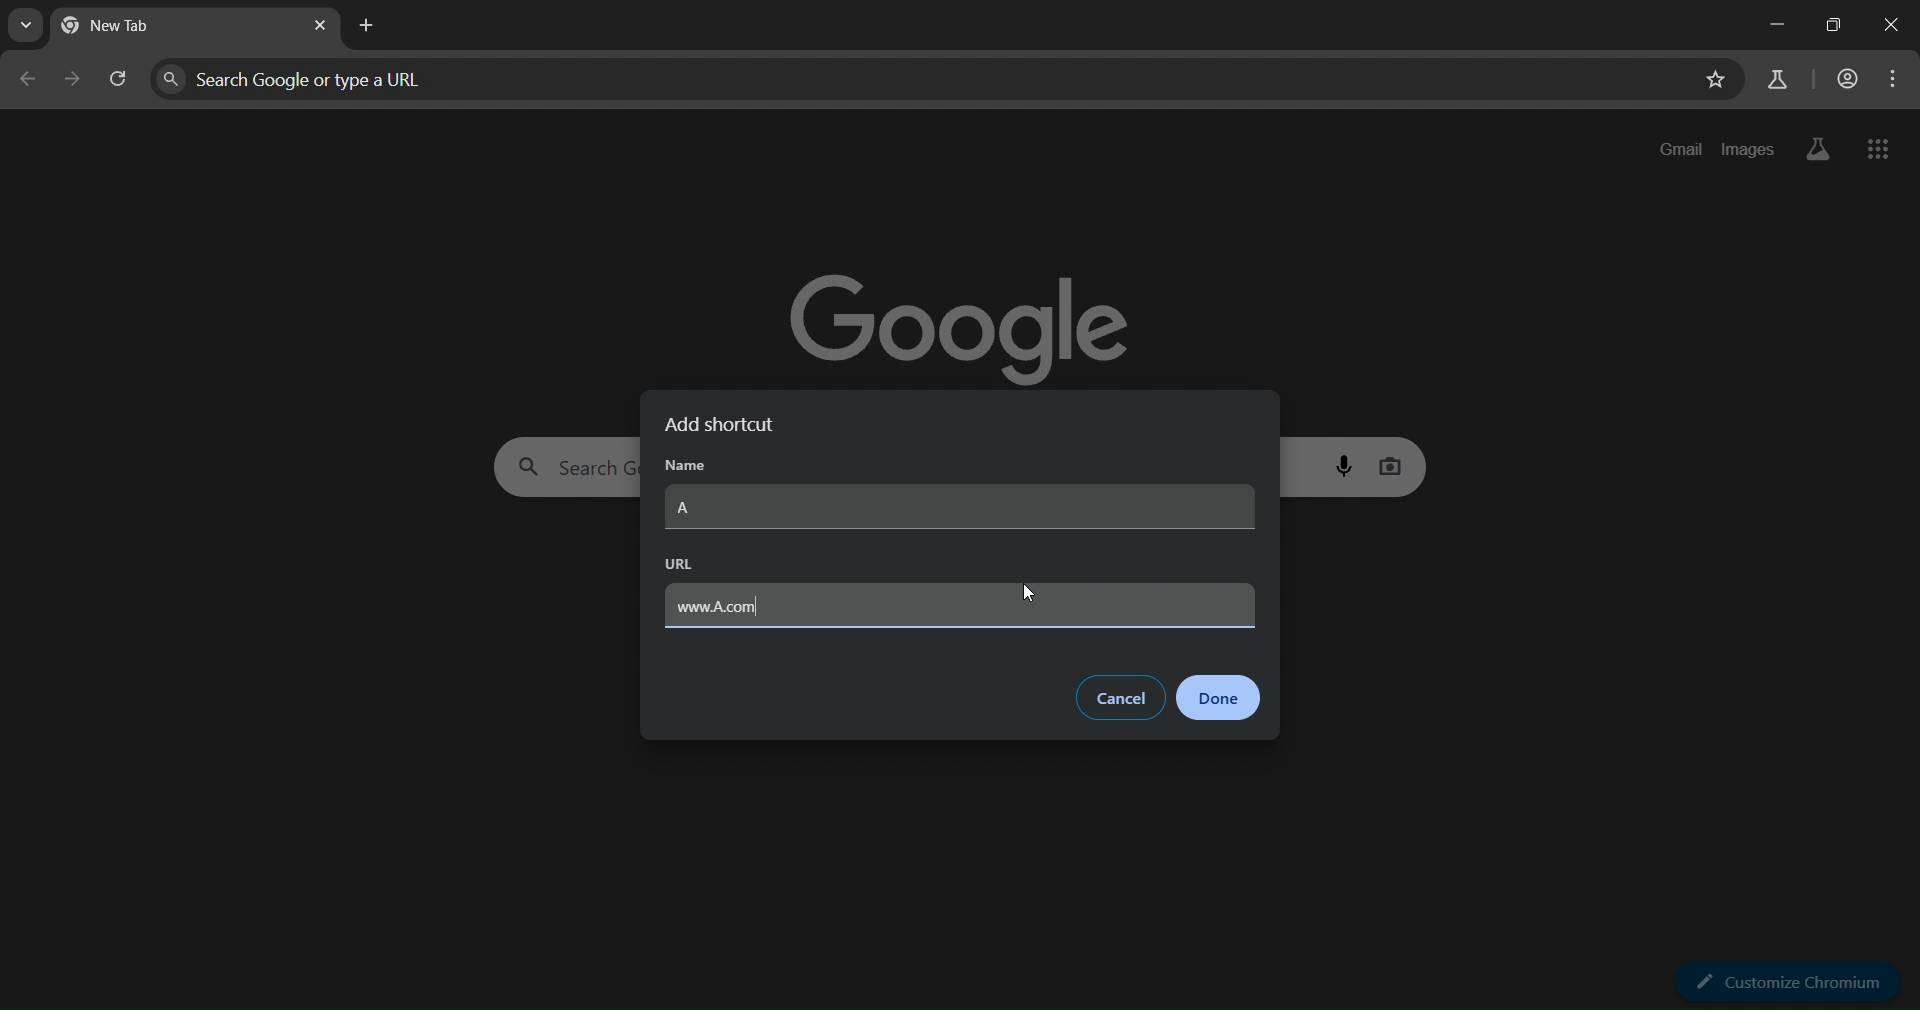  I want to click on search google or type a URL, so click(921, 80).